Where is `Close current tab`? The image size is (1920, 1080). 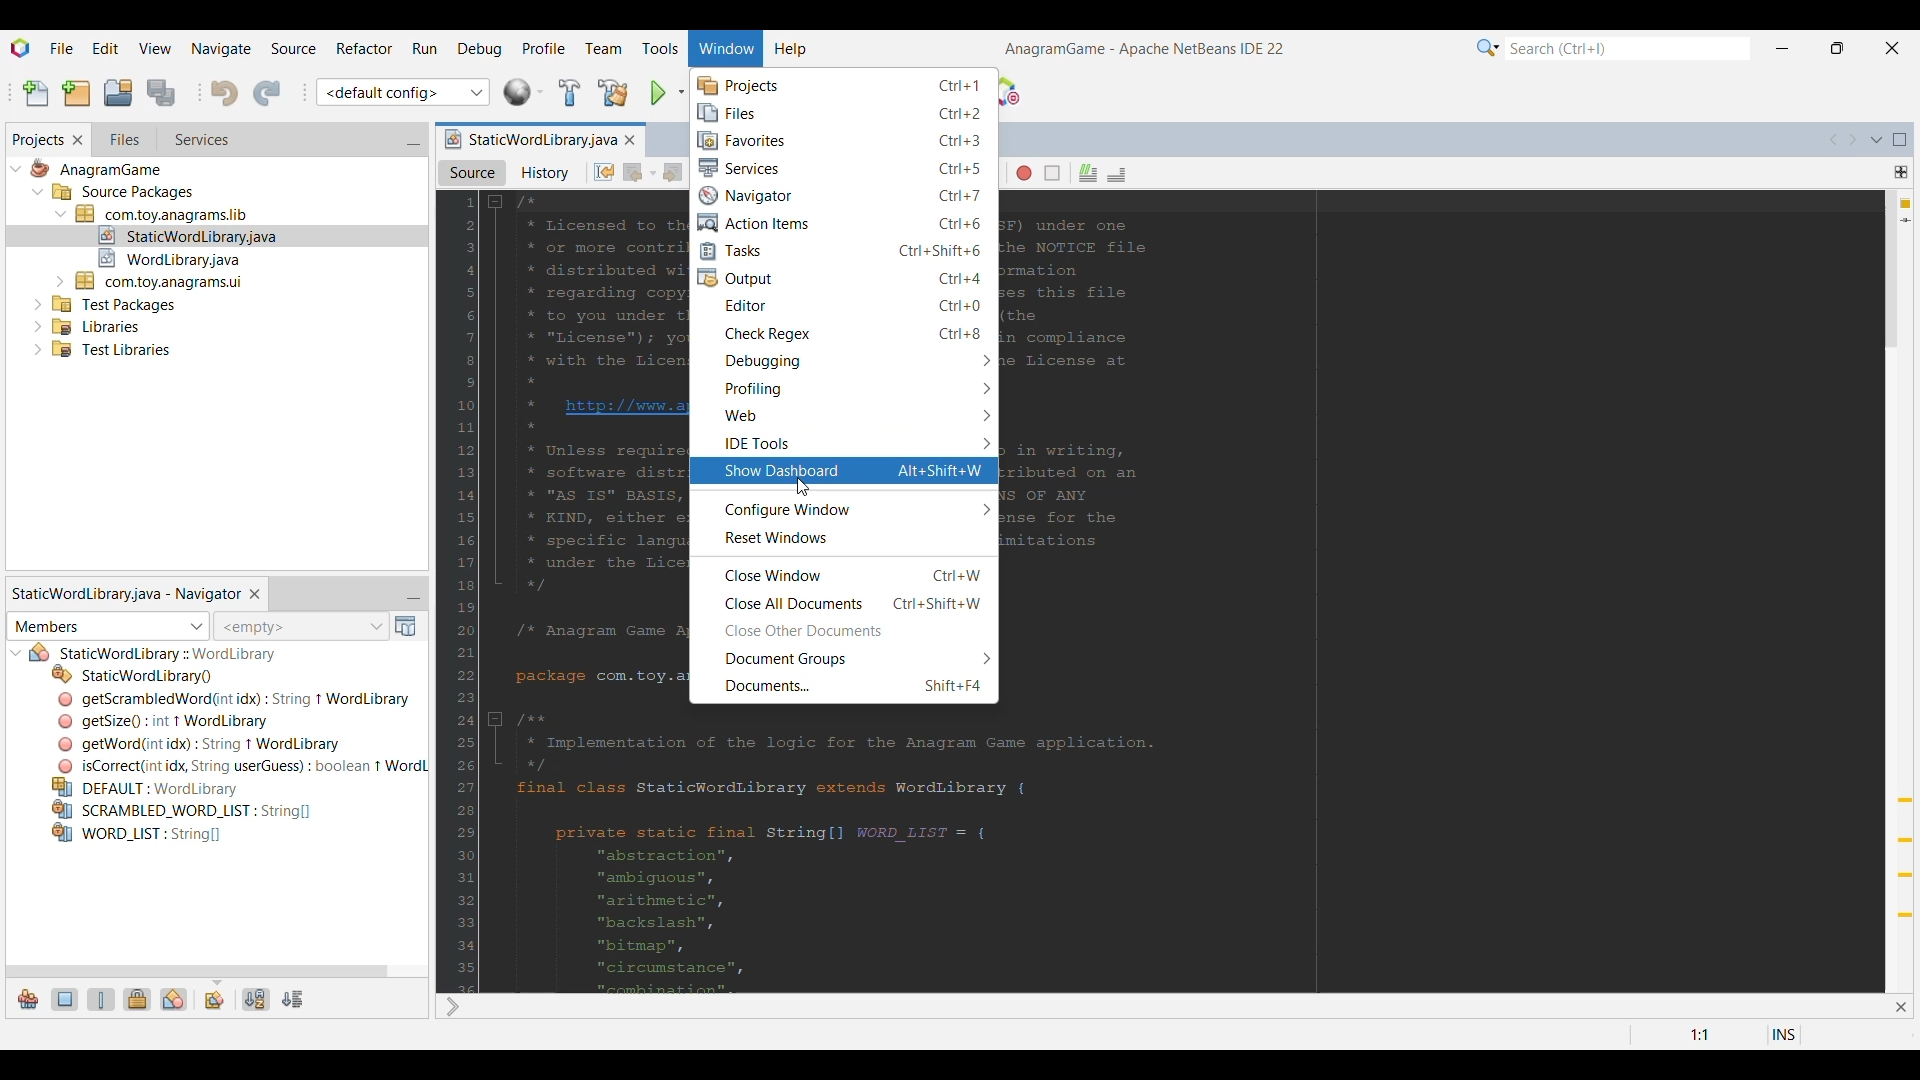
Close current tab is located at coordinates (629, 140).